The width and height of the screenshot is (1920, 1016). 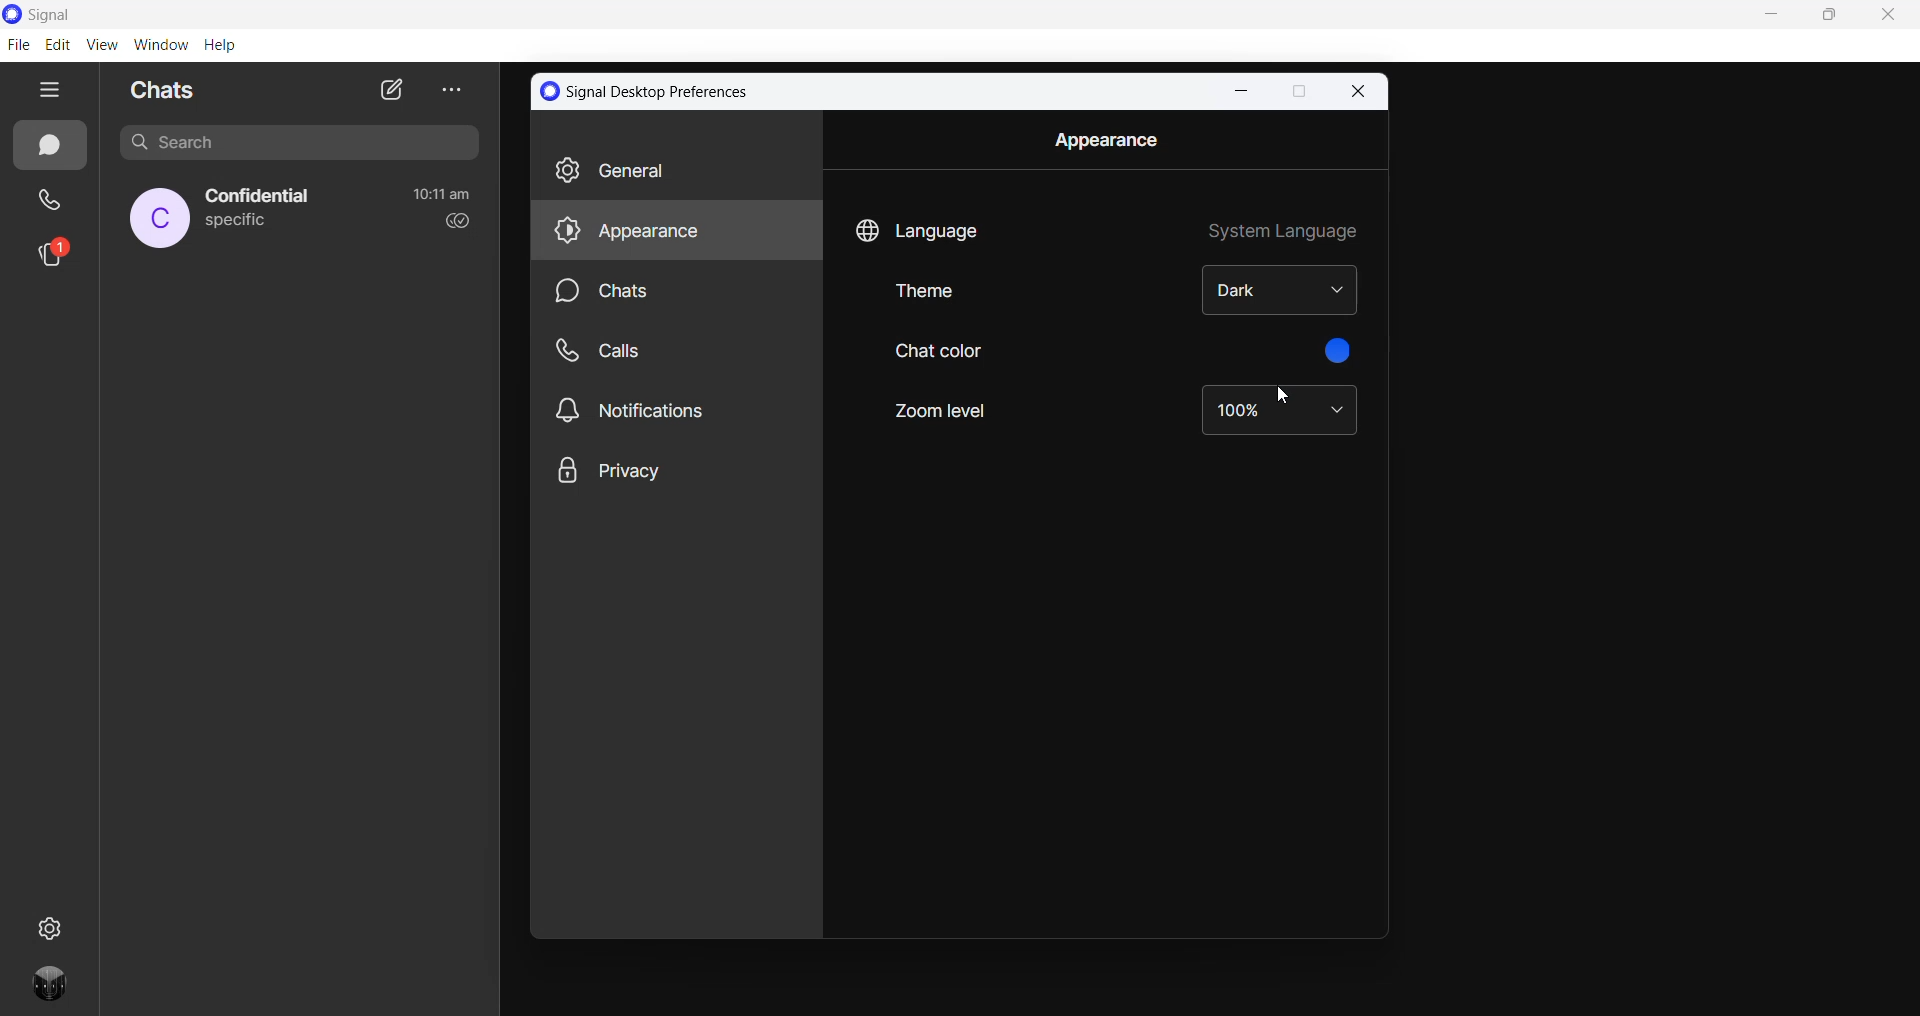 I want to click on general, so click(x=674, y=171).